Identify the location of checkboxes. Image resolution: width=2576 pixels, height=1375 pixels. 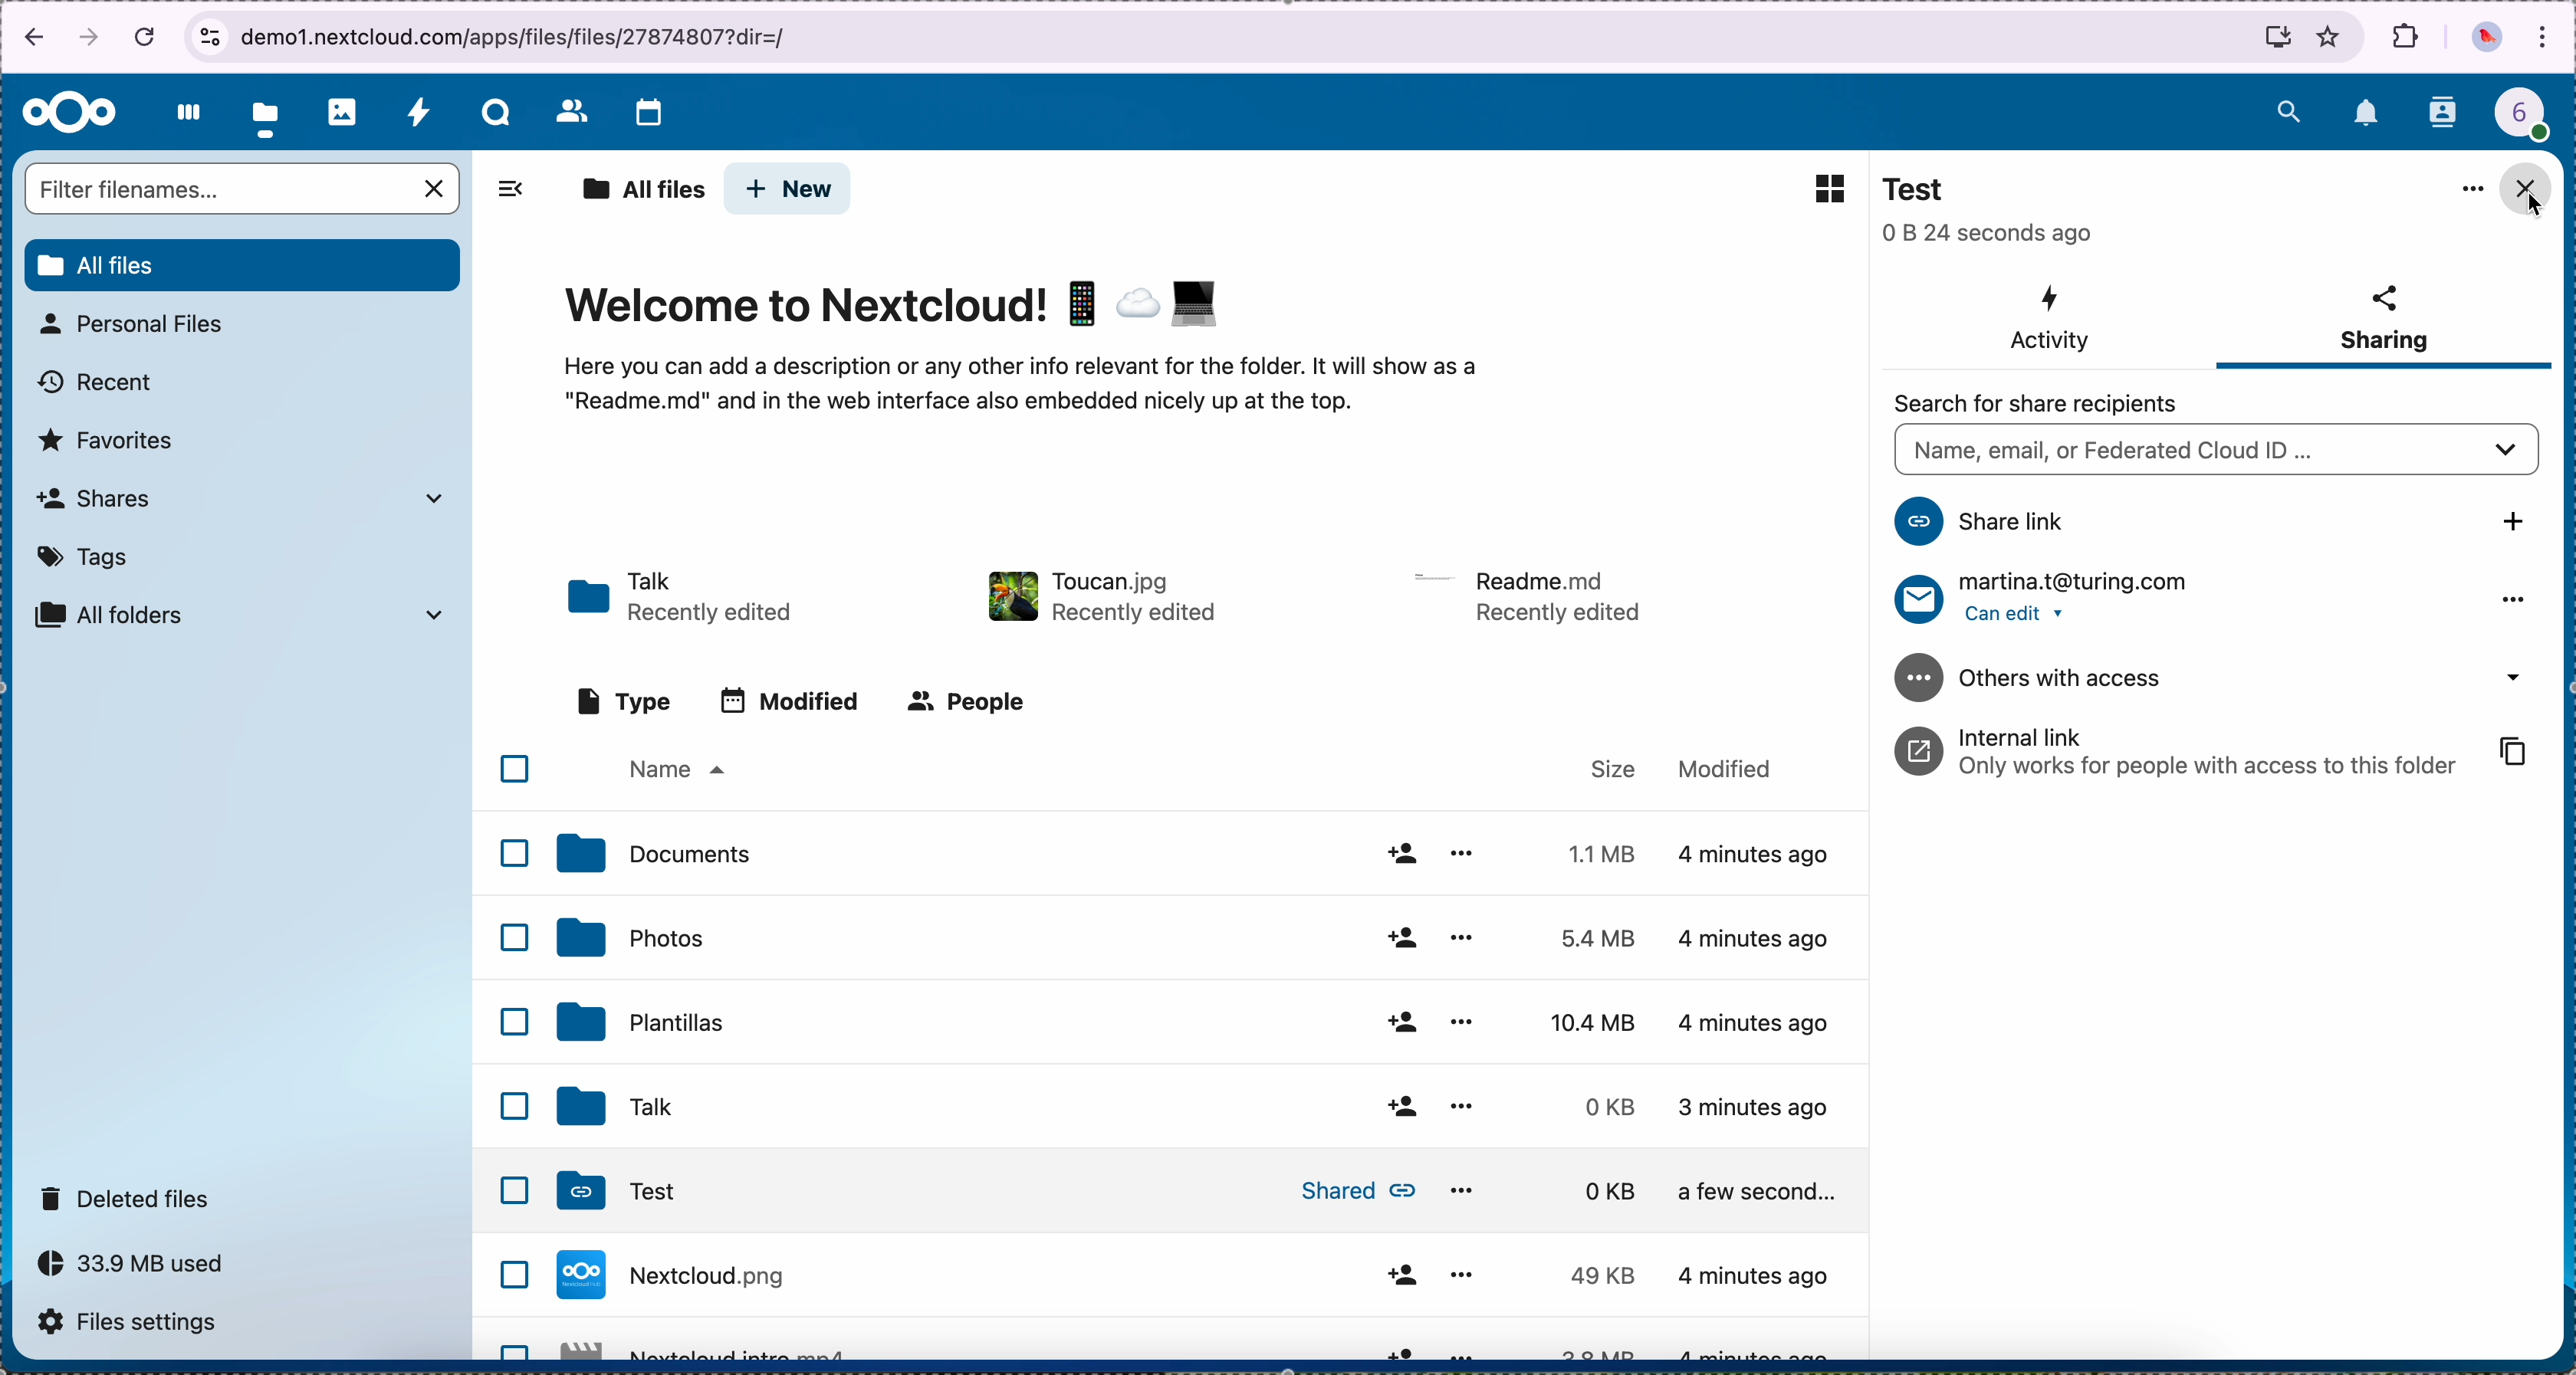
(504, 1046).